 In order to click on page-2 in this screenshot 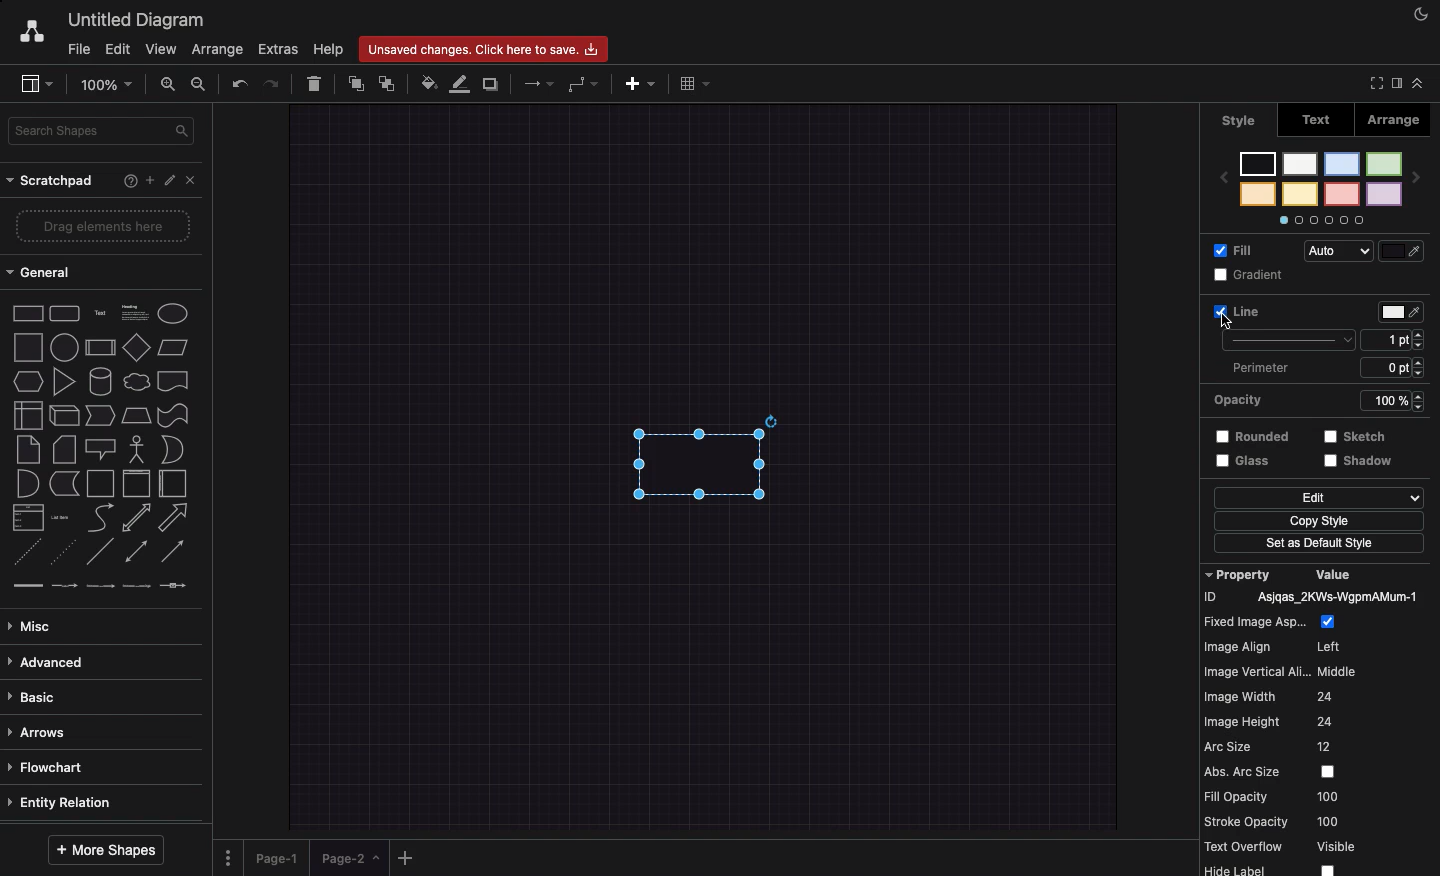, I will do `click(352, 858)`.